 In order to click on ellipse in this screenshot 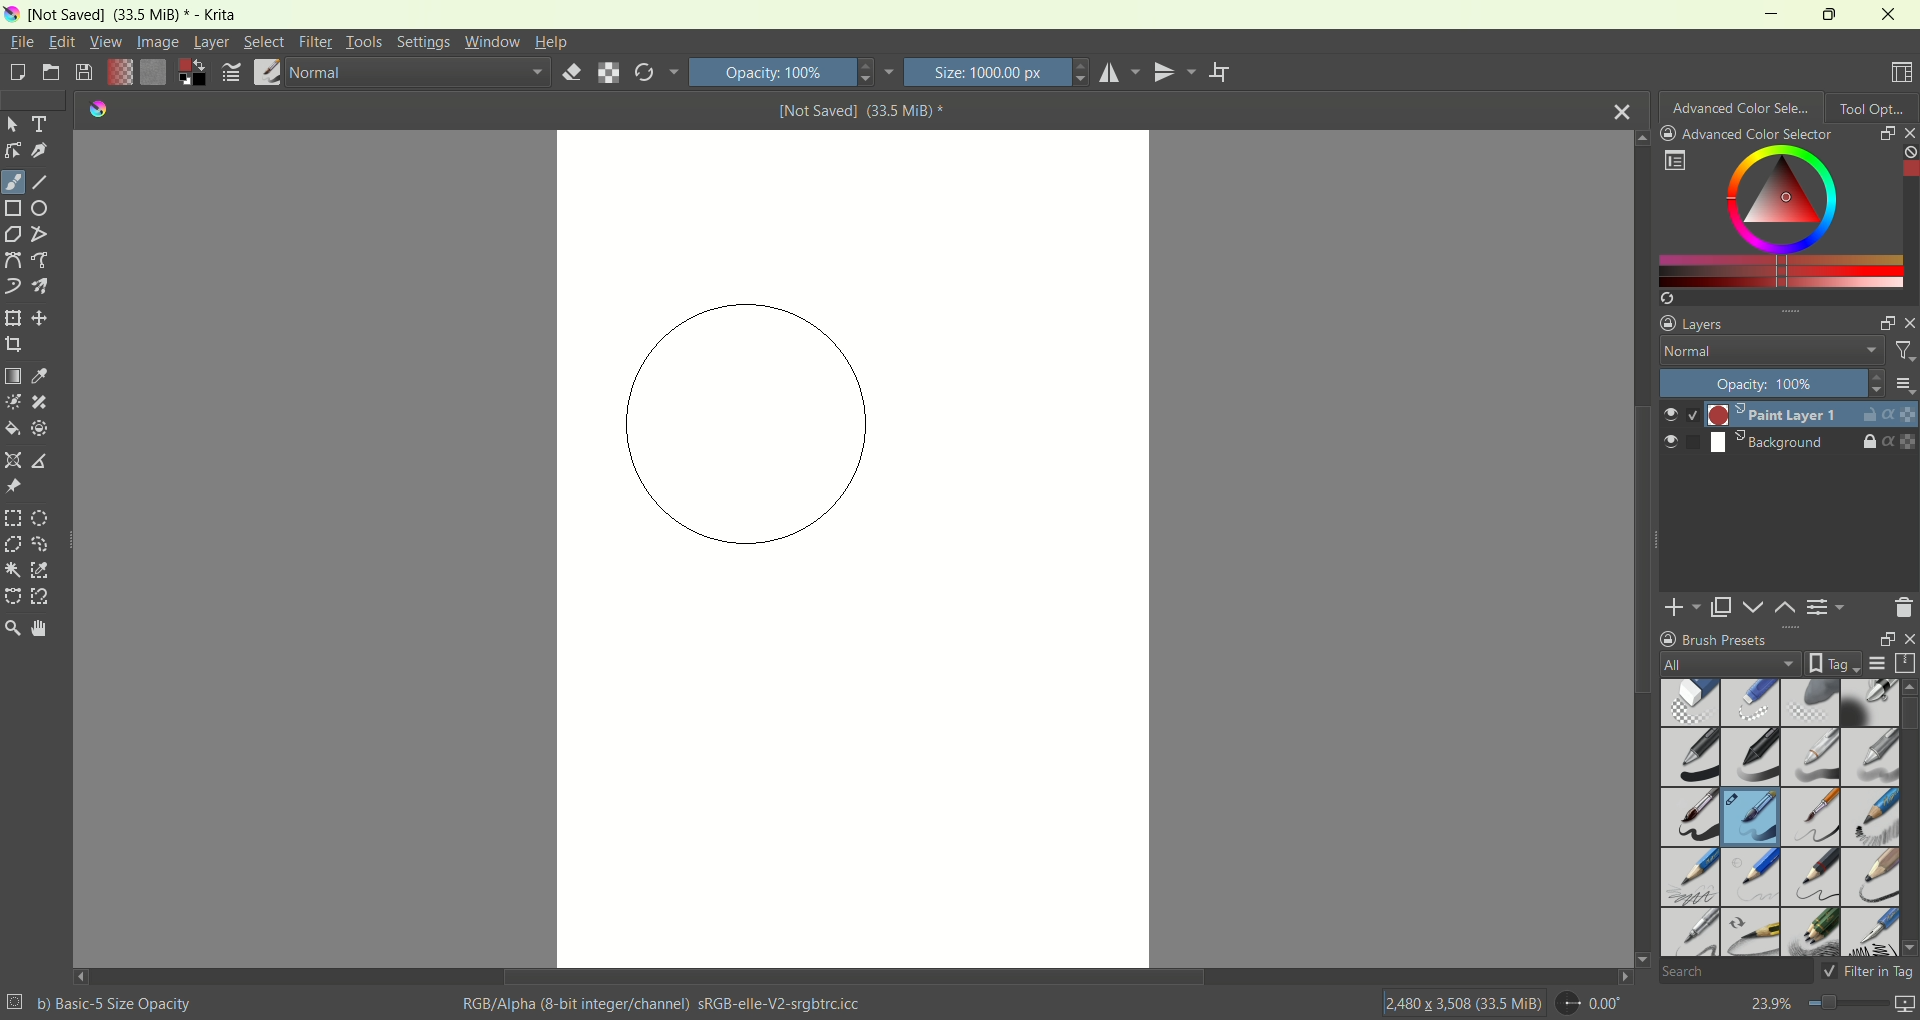, I will do `click(44, 208)`.